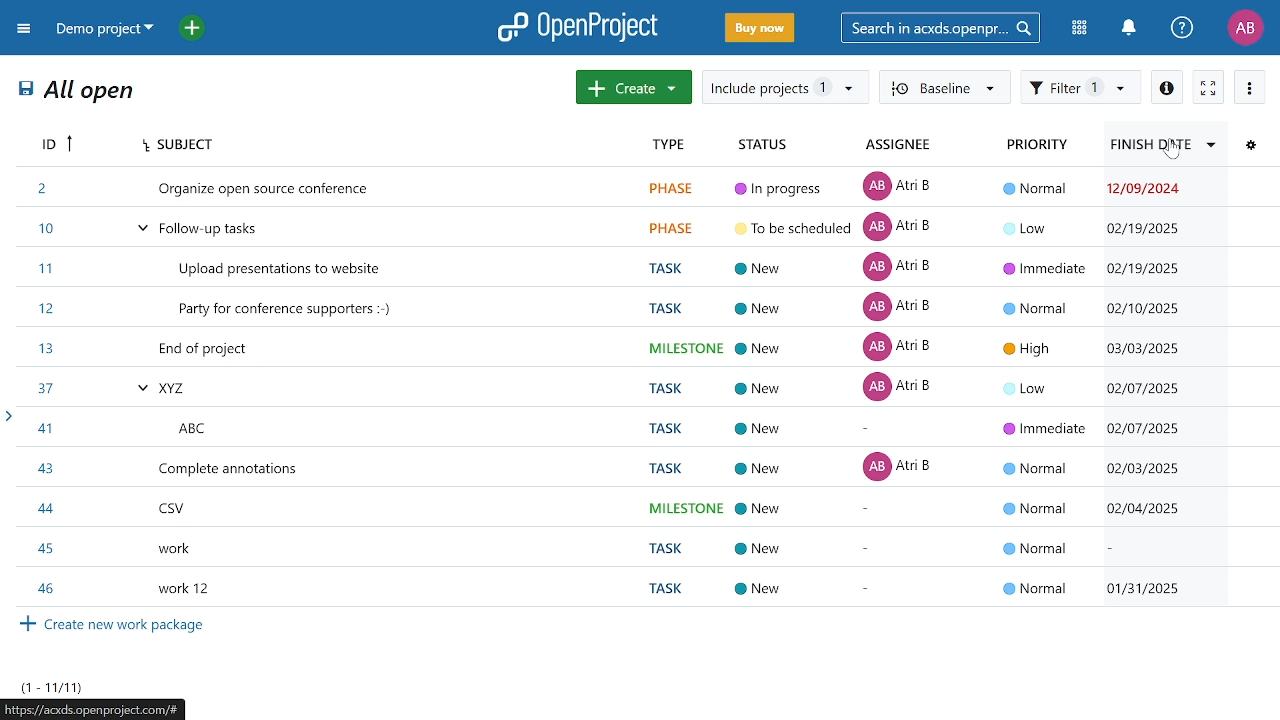 Image resolution: width=1280 pixels, height=720 pixels. I want to click on open quick add menu, so click(196, 28).